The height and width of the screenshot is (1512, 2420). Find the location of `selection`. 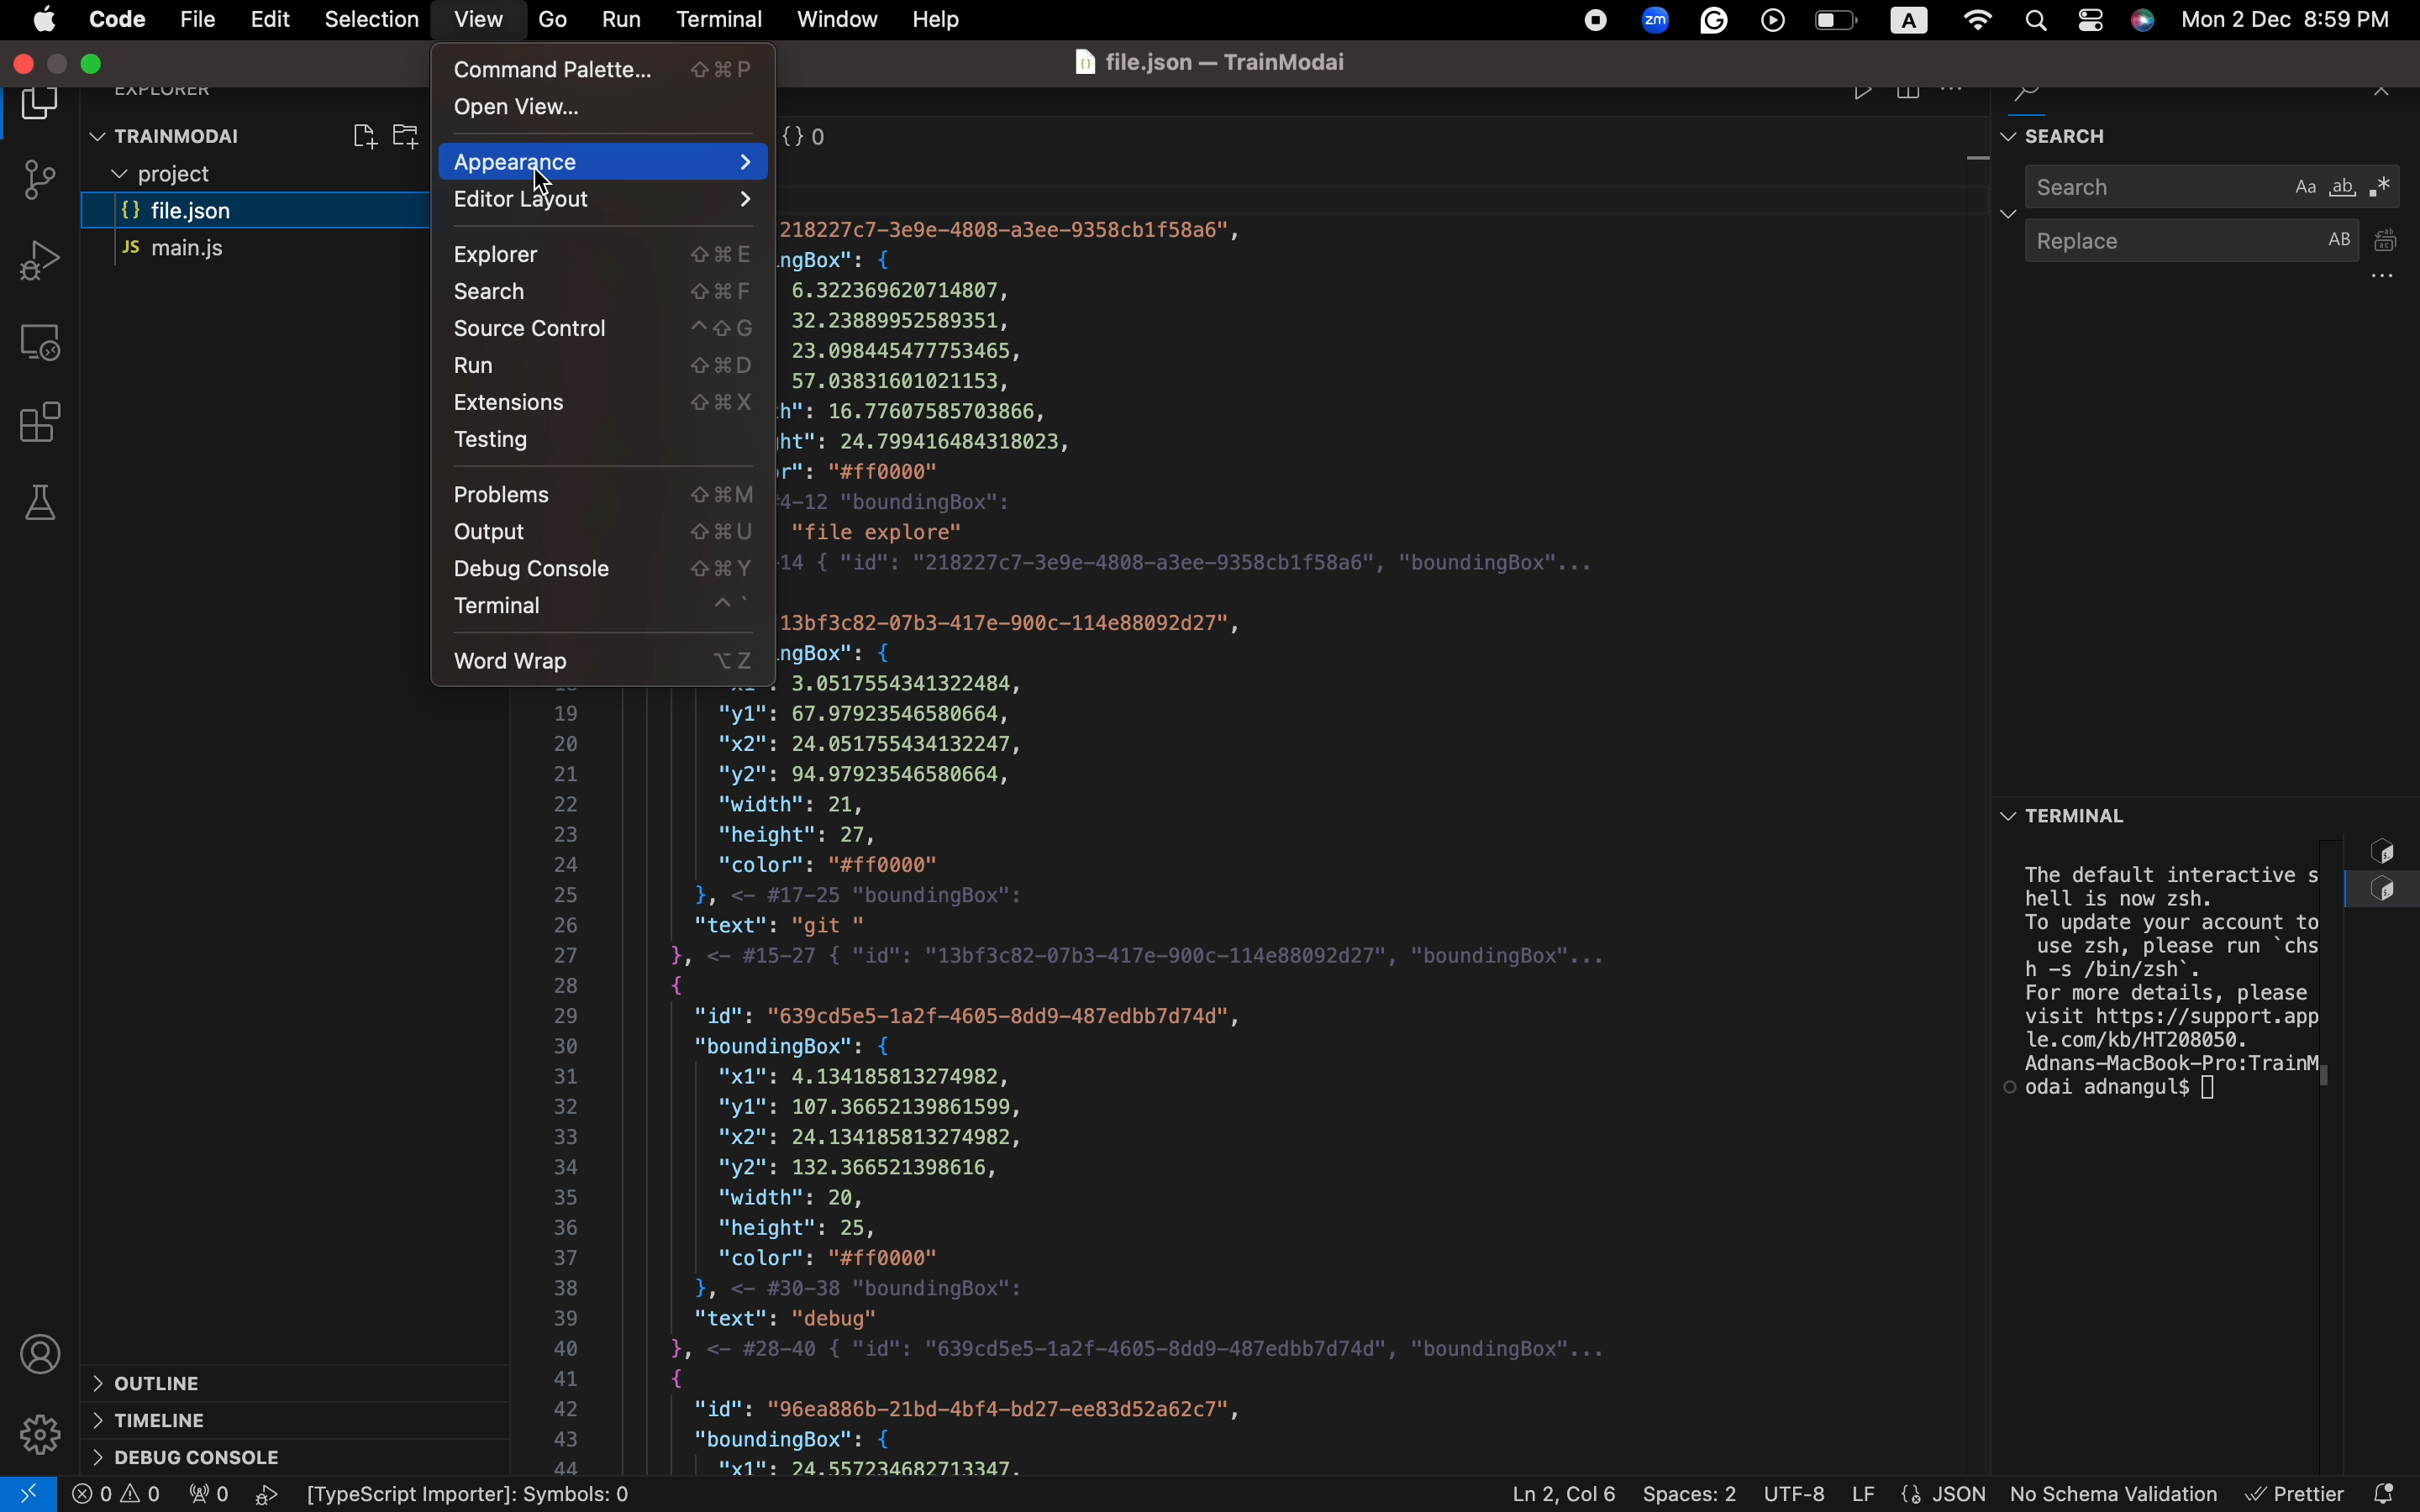

selection is located at coordinates (364, 20).